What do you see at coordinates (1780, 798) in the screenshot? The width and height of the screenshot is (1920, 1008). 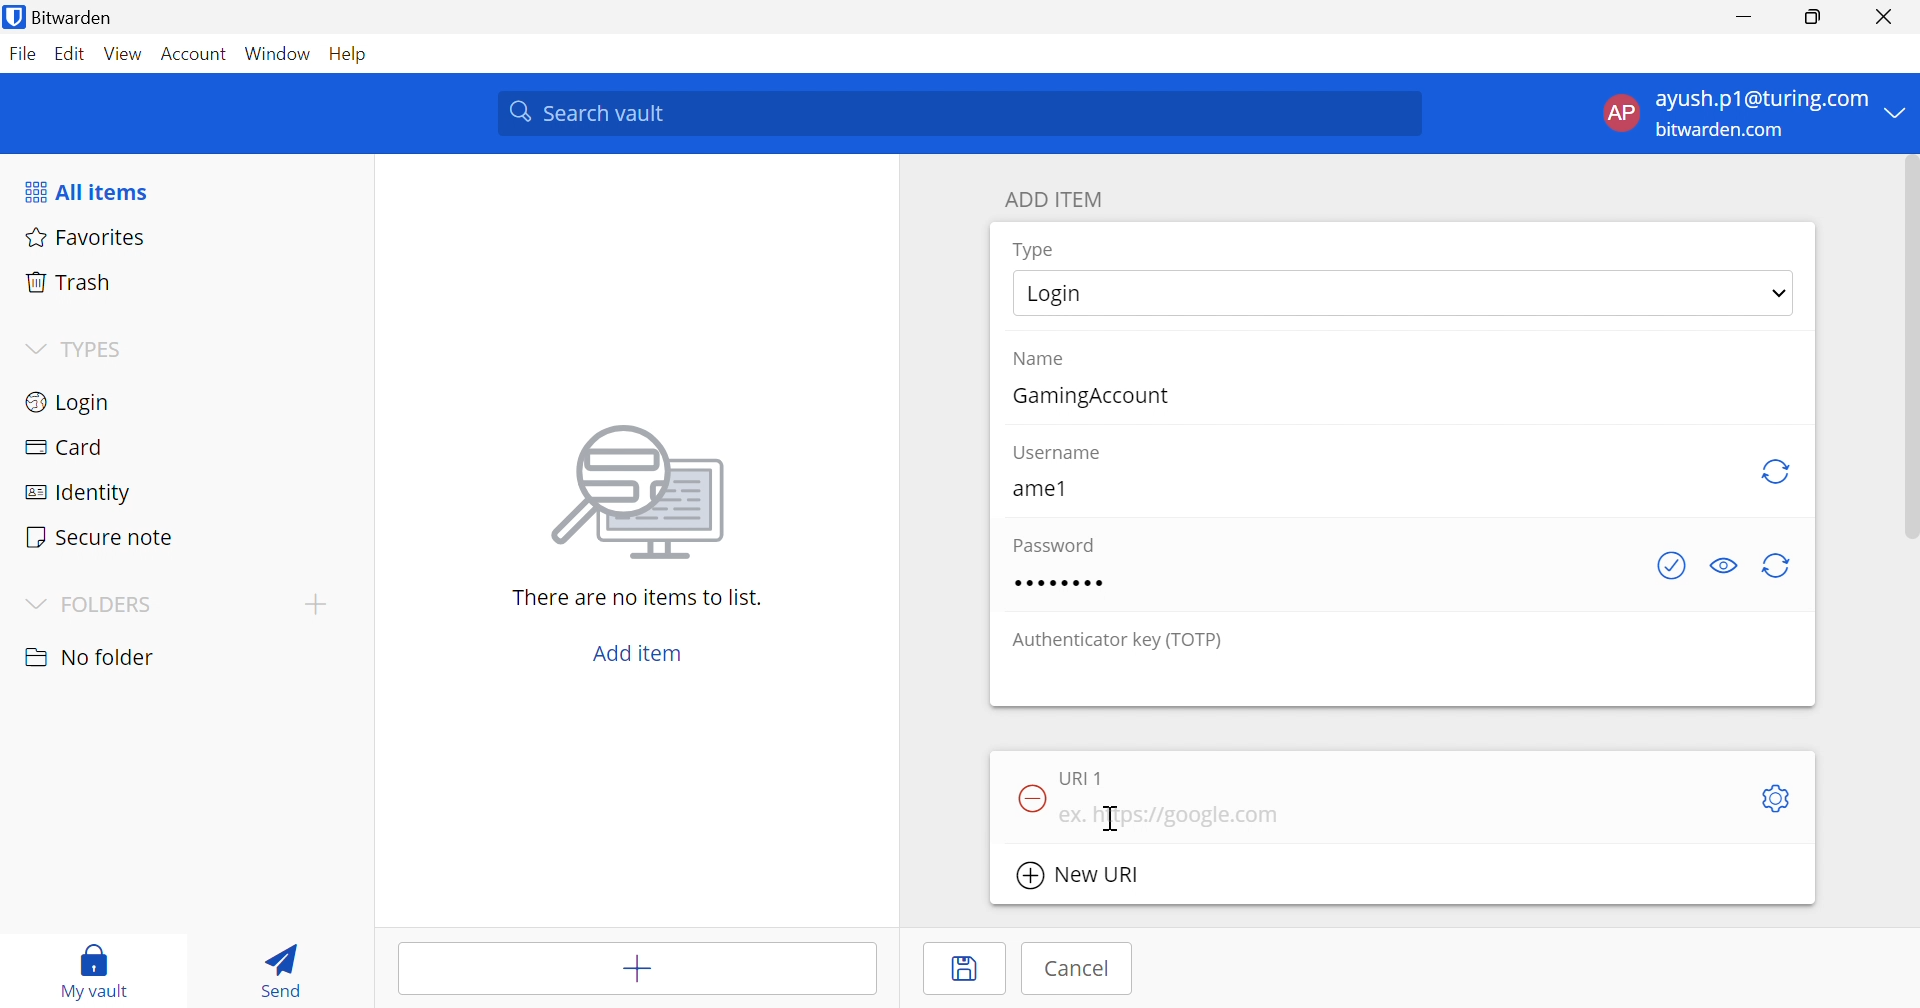 I see `Settings` at bounding box center [1780, 798].